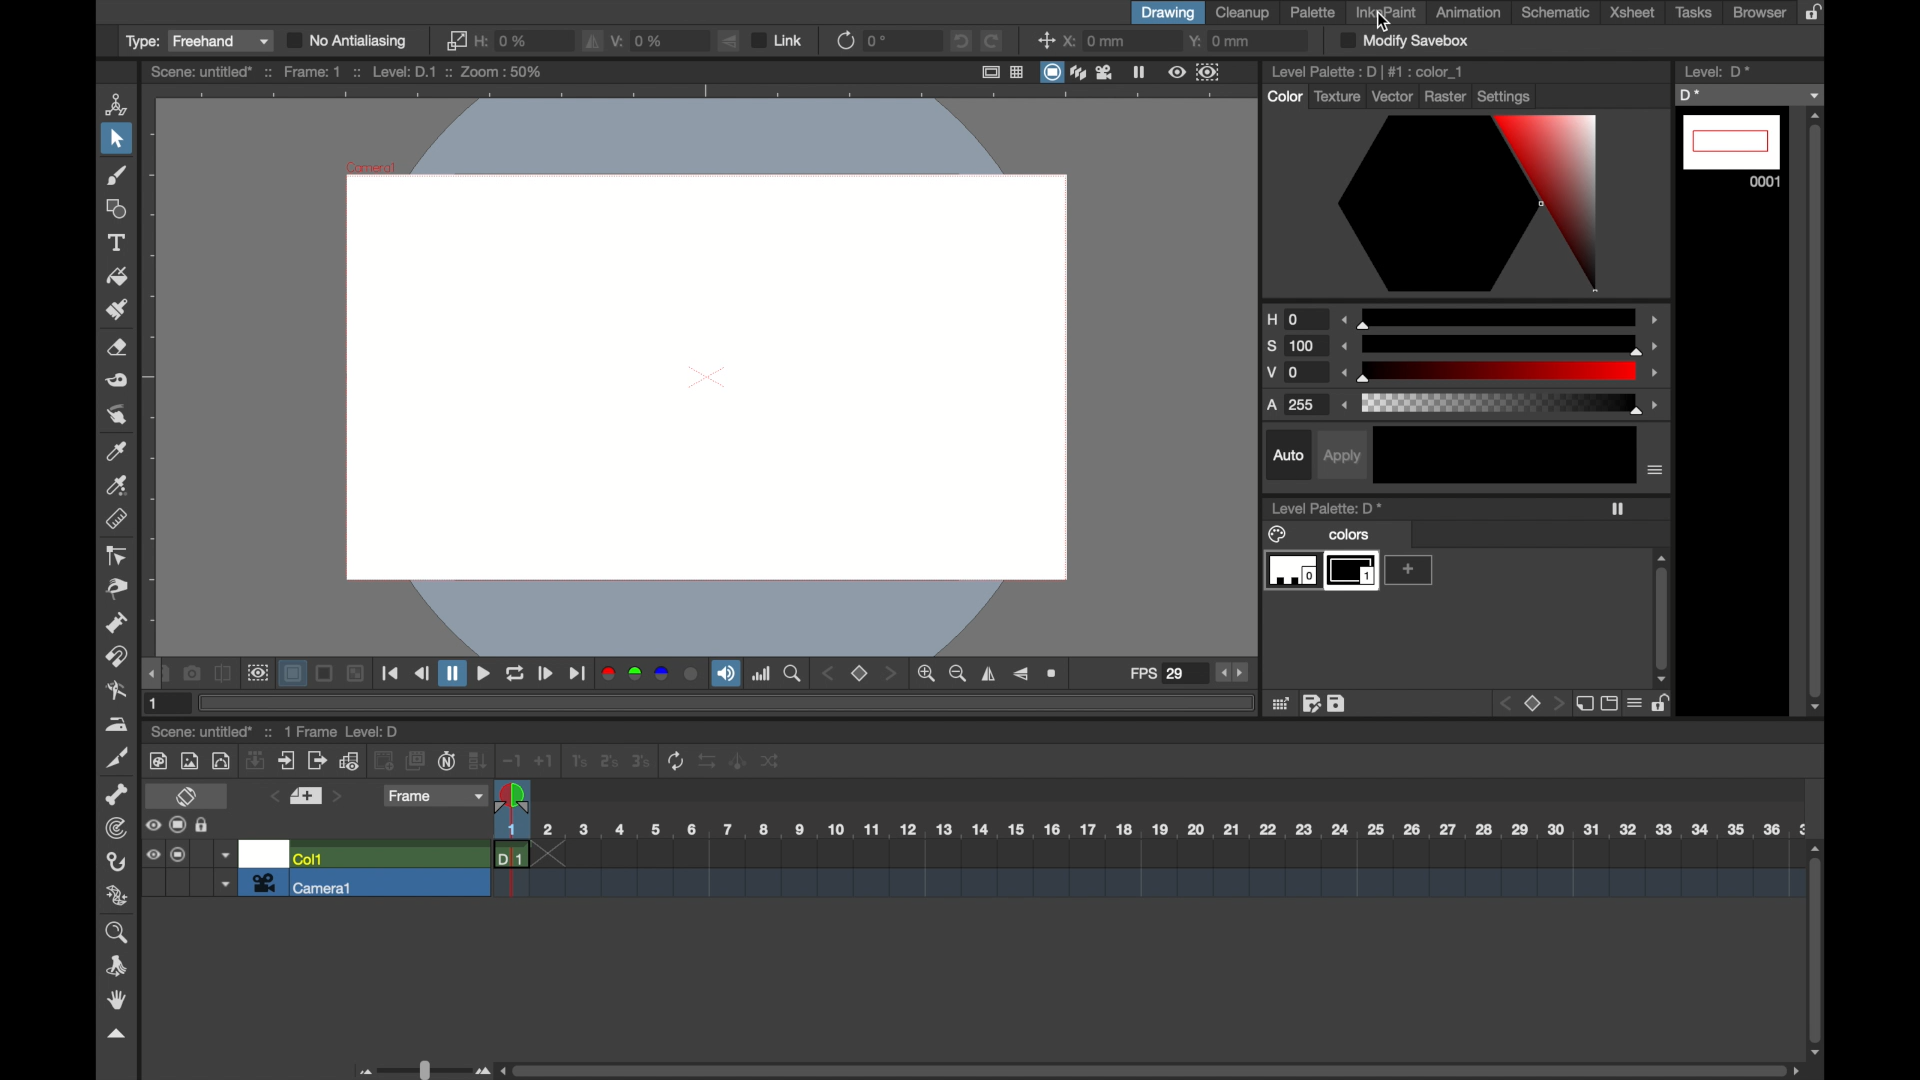  Describe the element at coordinates (1080, 72) in the screenshot. I see `layers` at that location.